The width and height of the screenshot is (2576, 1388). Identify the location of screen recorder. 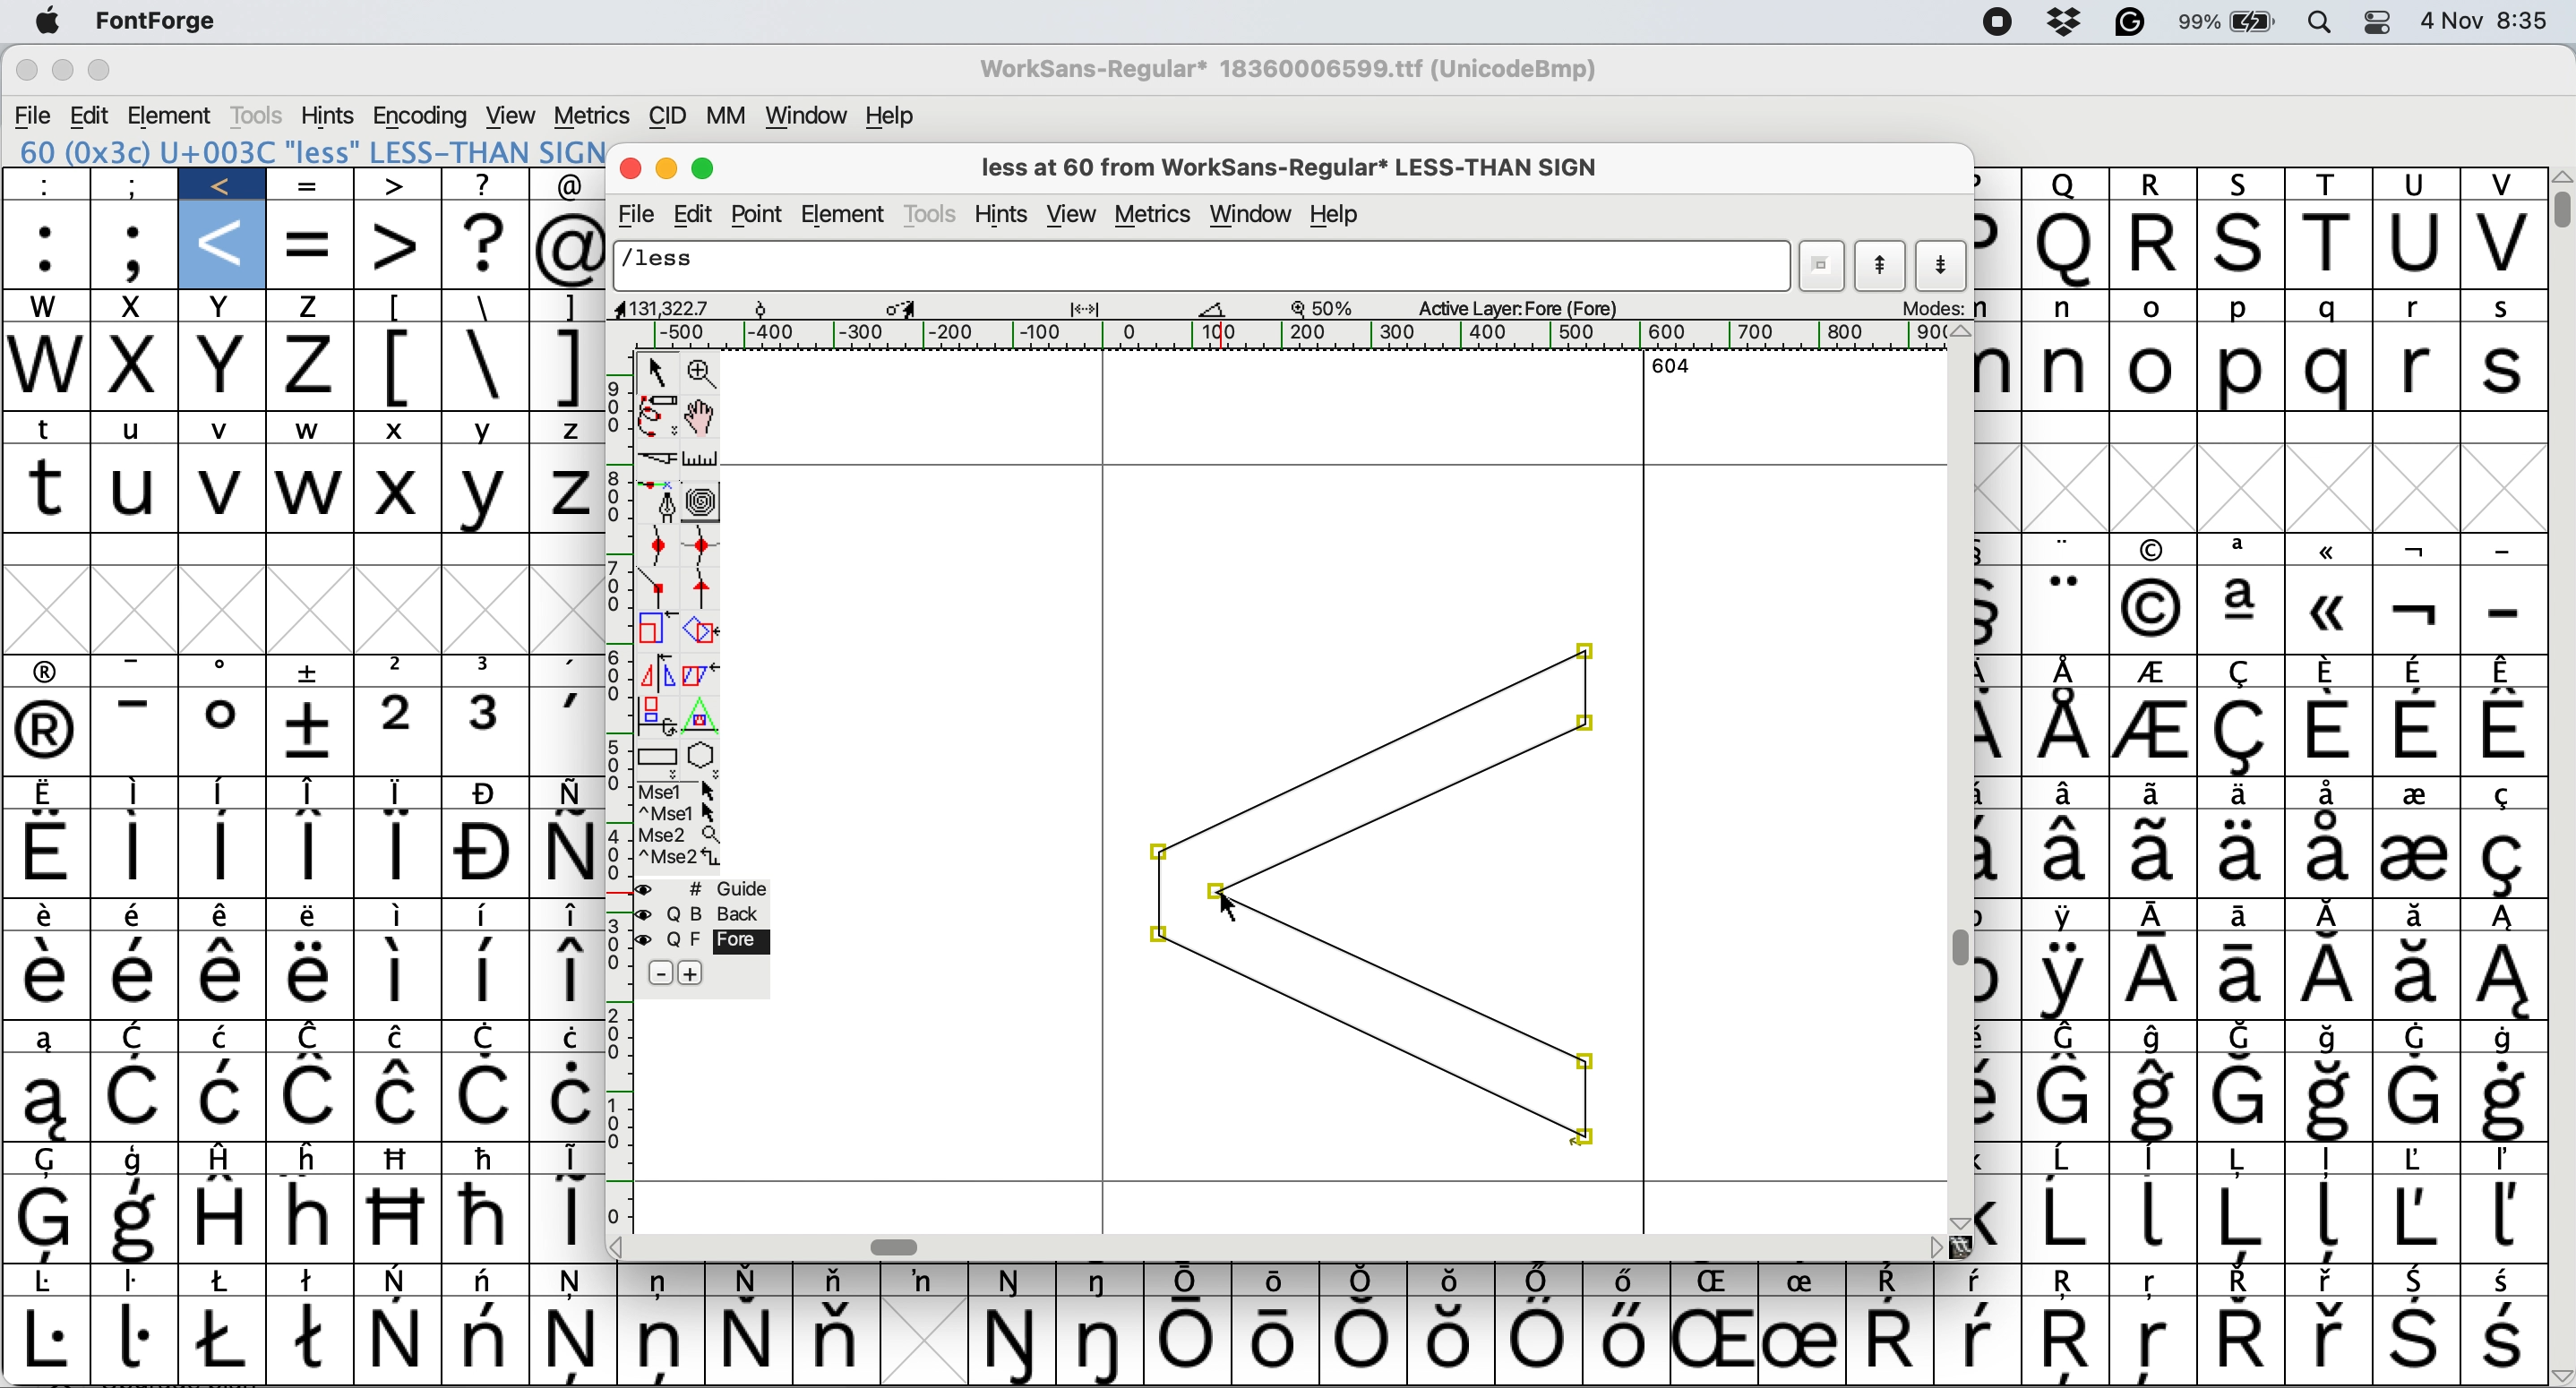
(1996, 25).